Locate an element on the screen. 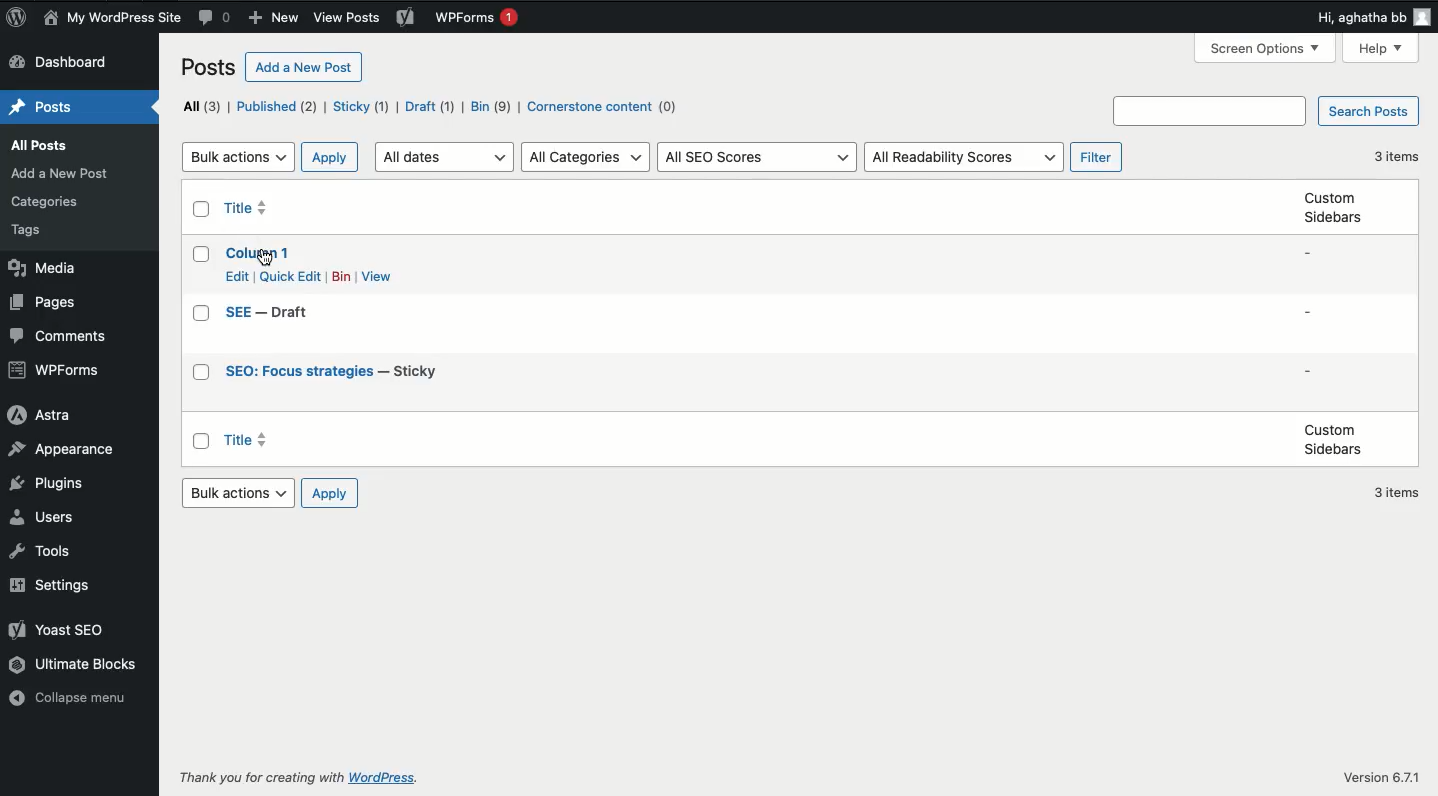 Image resolution: width=1438 pixels, height=796 pixels. Comments is located at coordinates (54, 337).